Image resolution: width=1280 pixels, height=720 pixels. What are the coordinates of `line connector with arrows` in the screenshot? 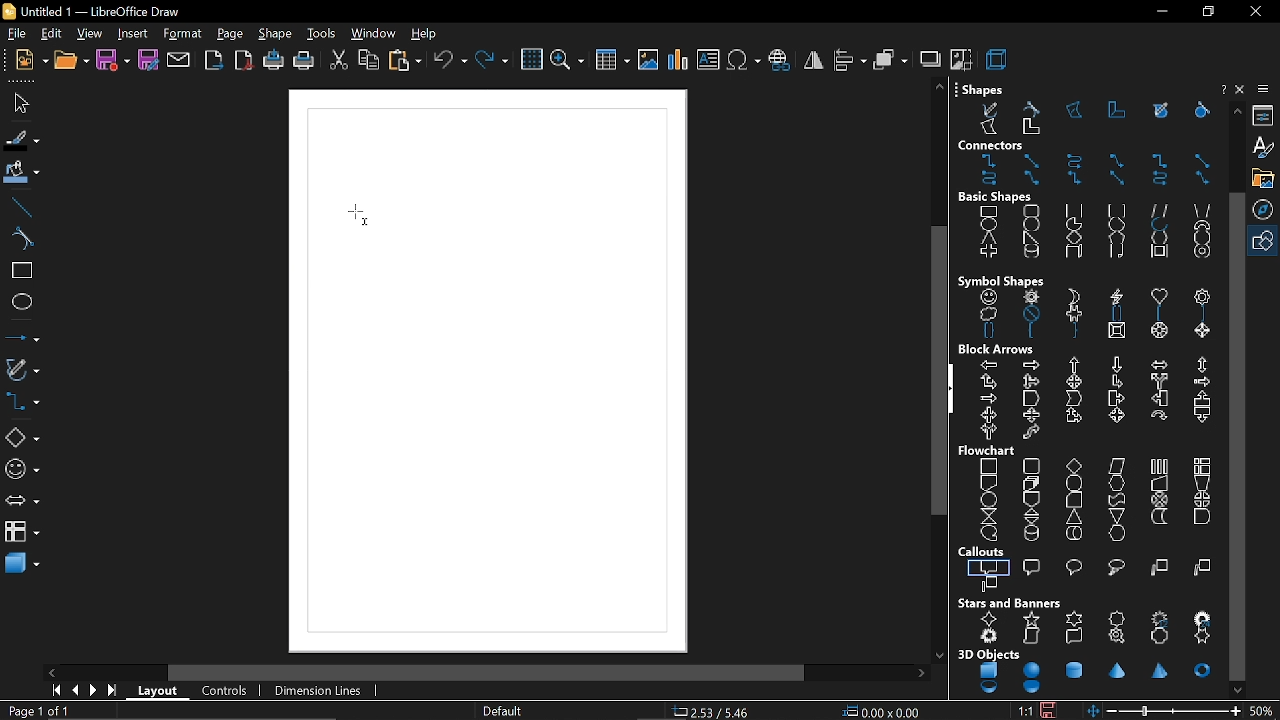 It's located at (1200, 179).